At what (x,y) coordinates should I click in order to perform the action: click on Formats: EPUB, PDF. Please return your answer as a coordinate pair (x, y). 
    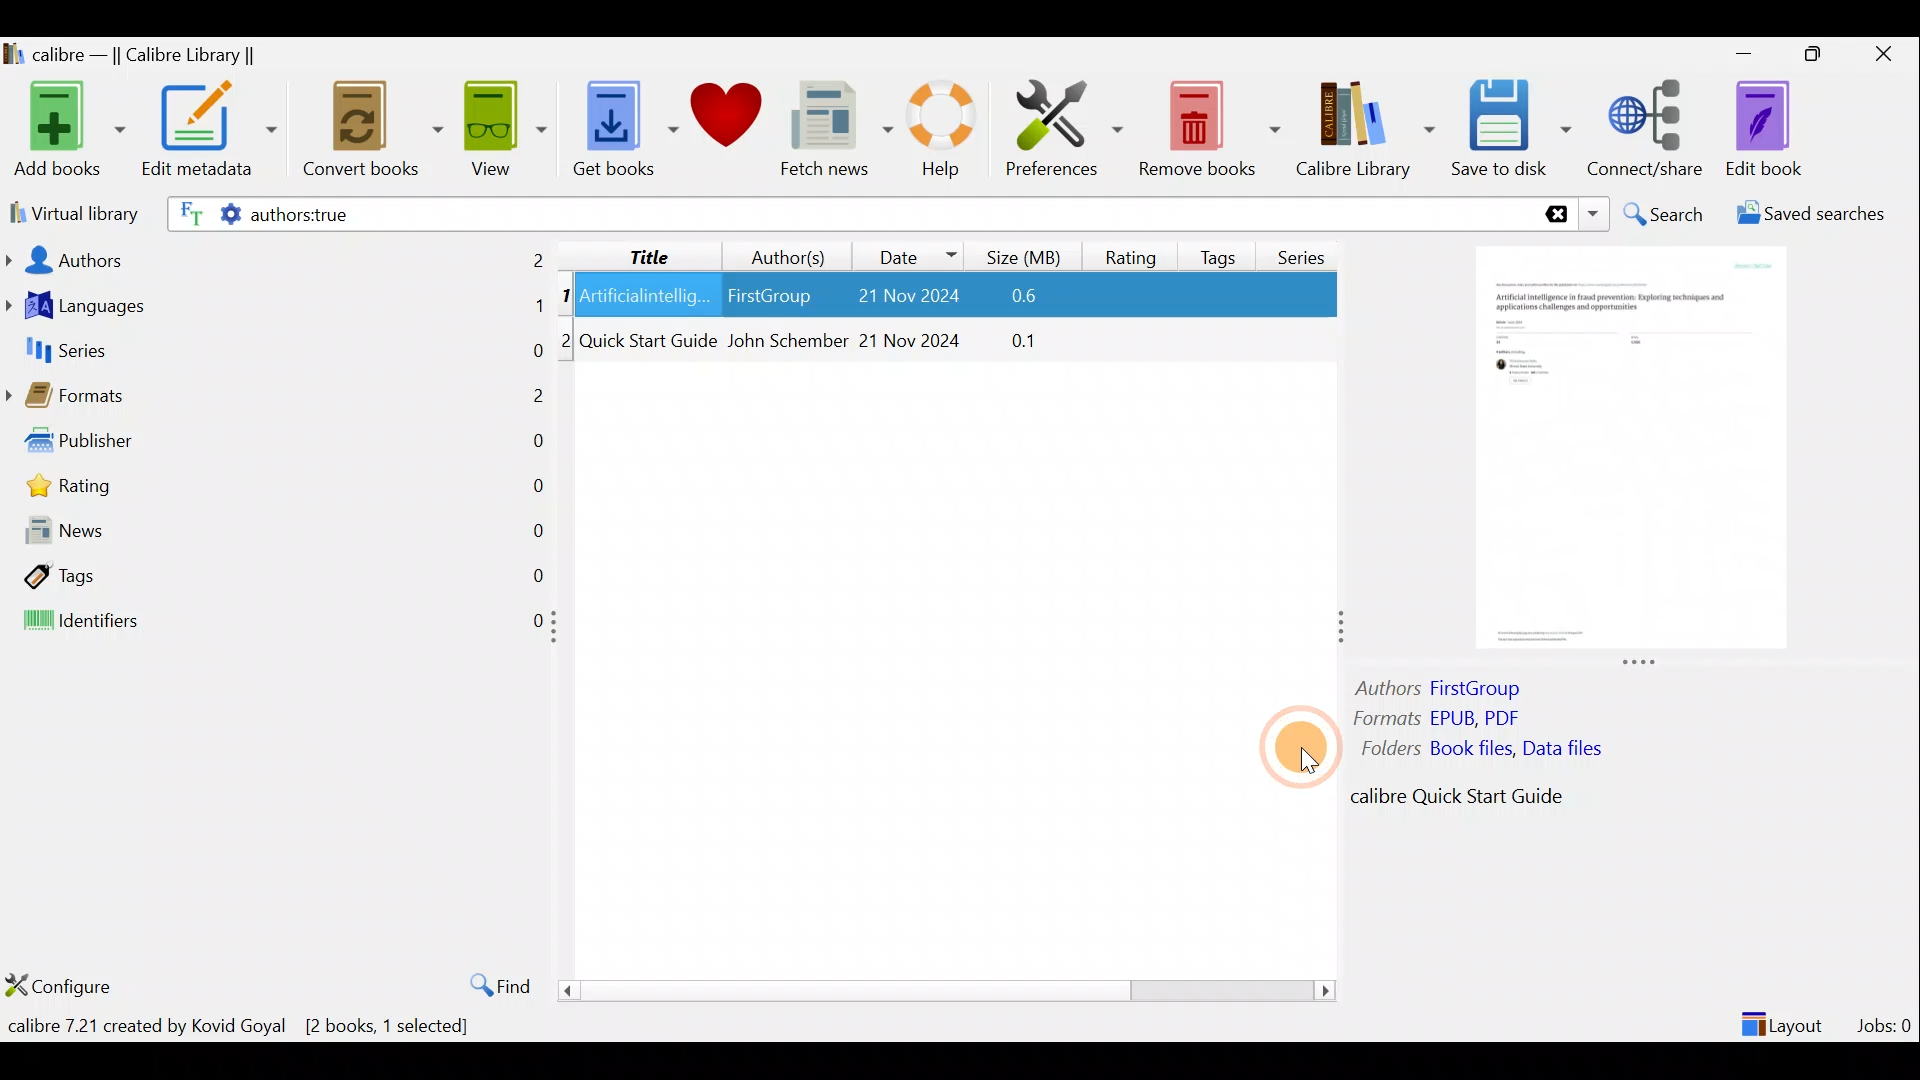
    Looking at the image, I should click on (1441, 721).